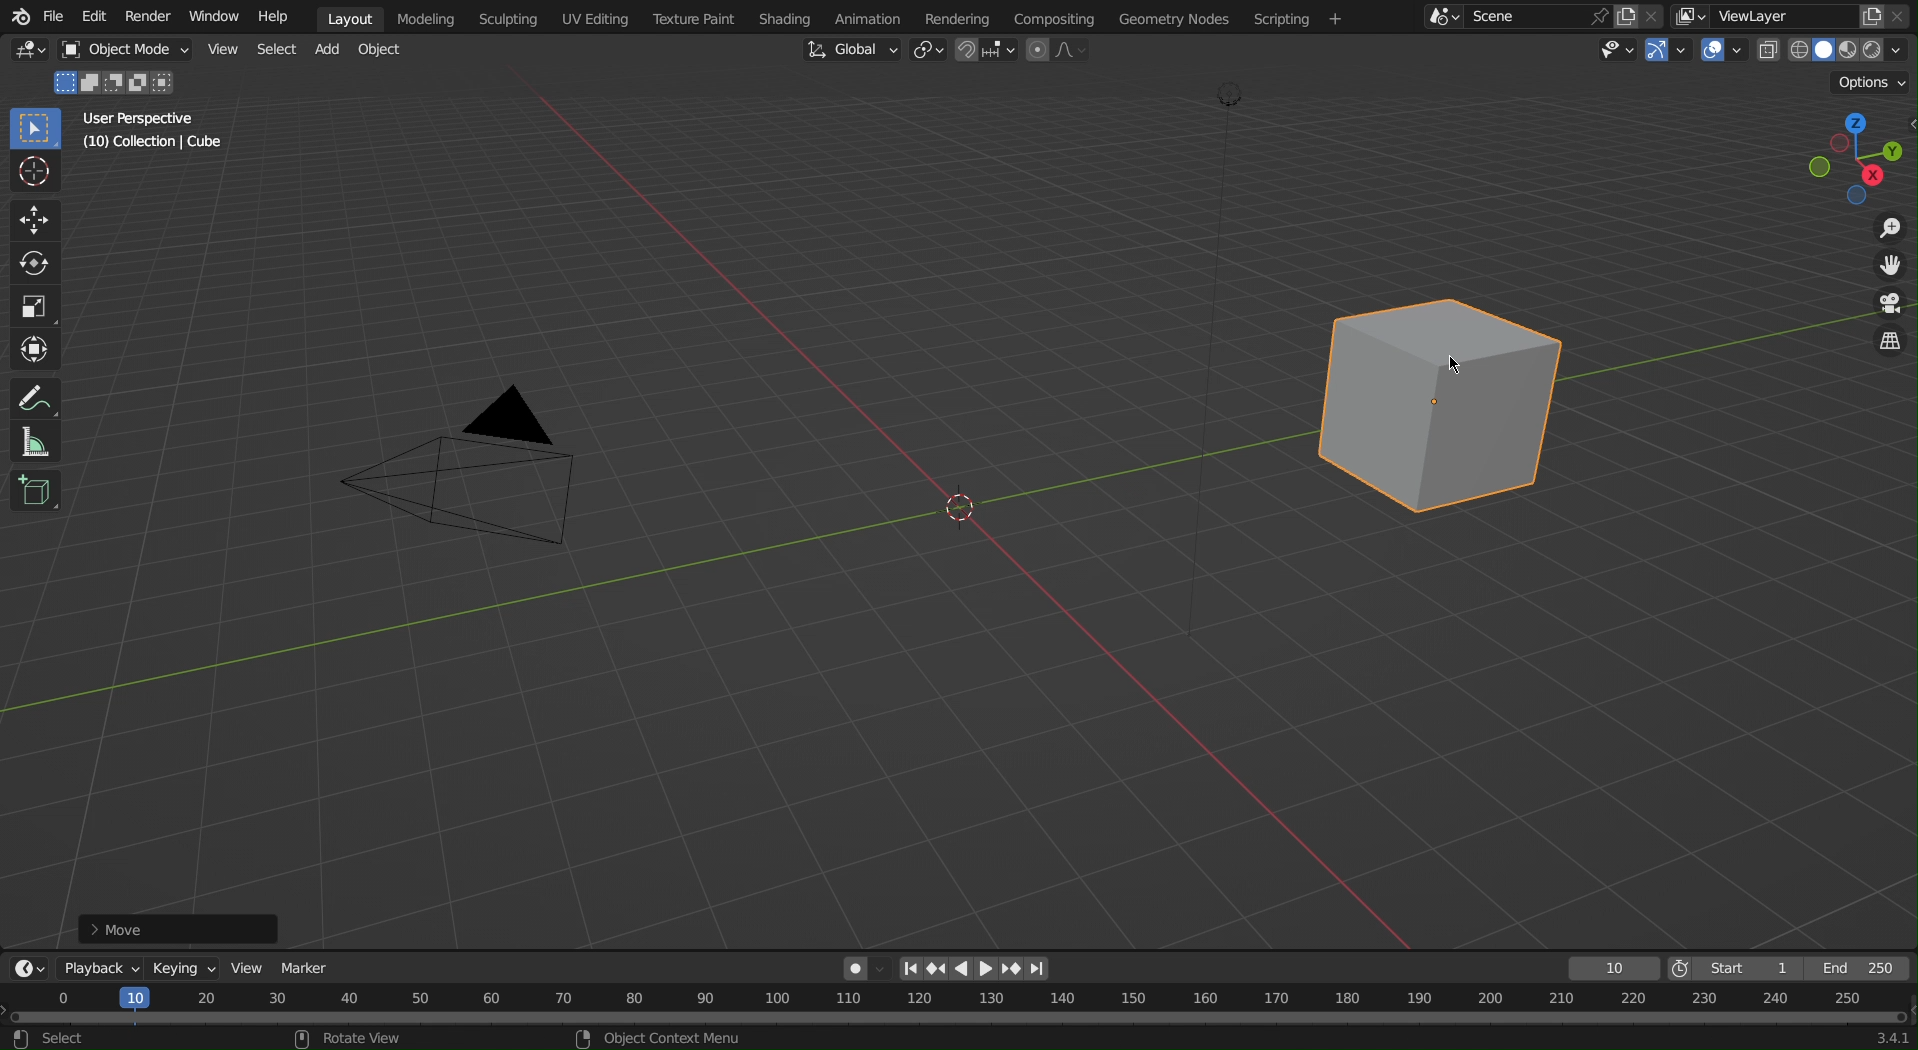  What do you see at coordinates (1441, 16) in the screenshot?
I see `More Scene` at bounding box center [1441, 16].